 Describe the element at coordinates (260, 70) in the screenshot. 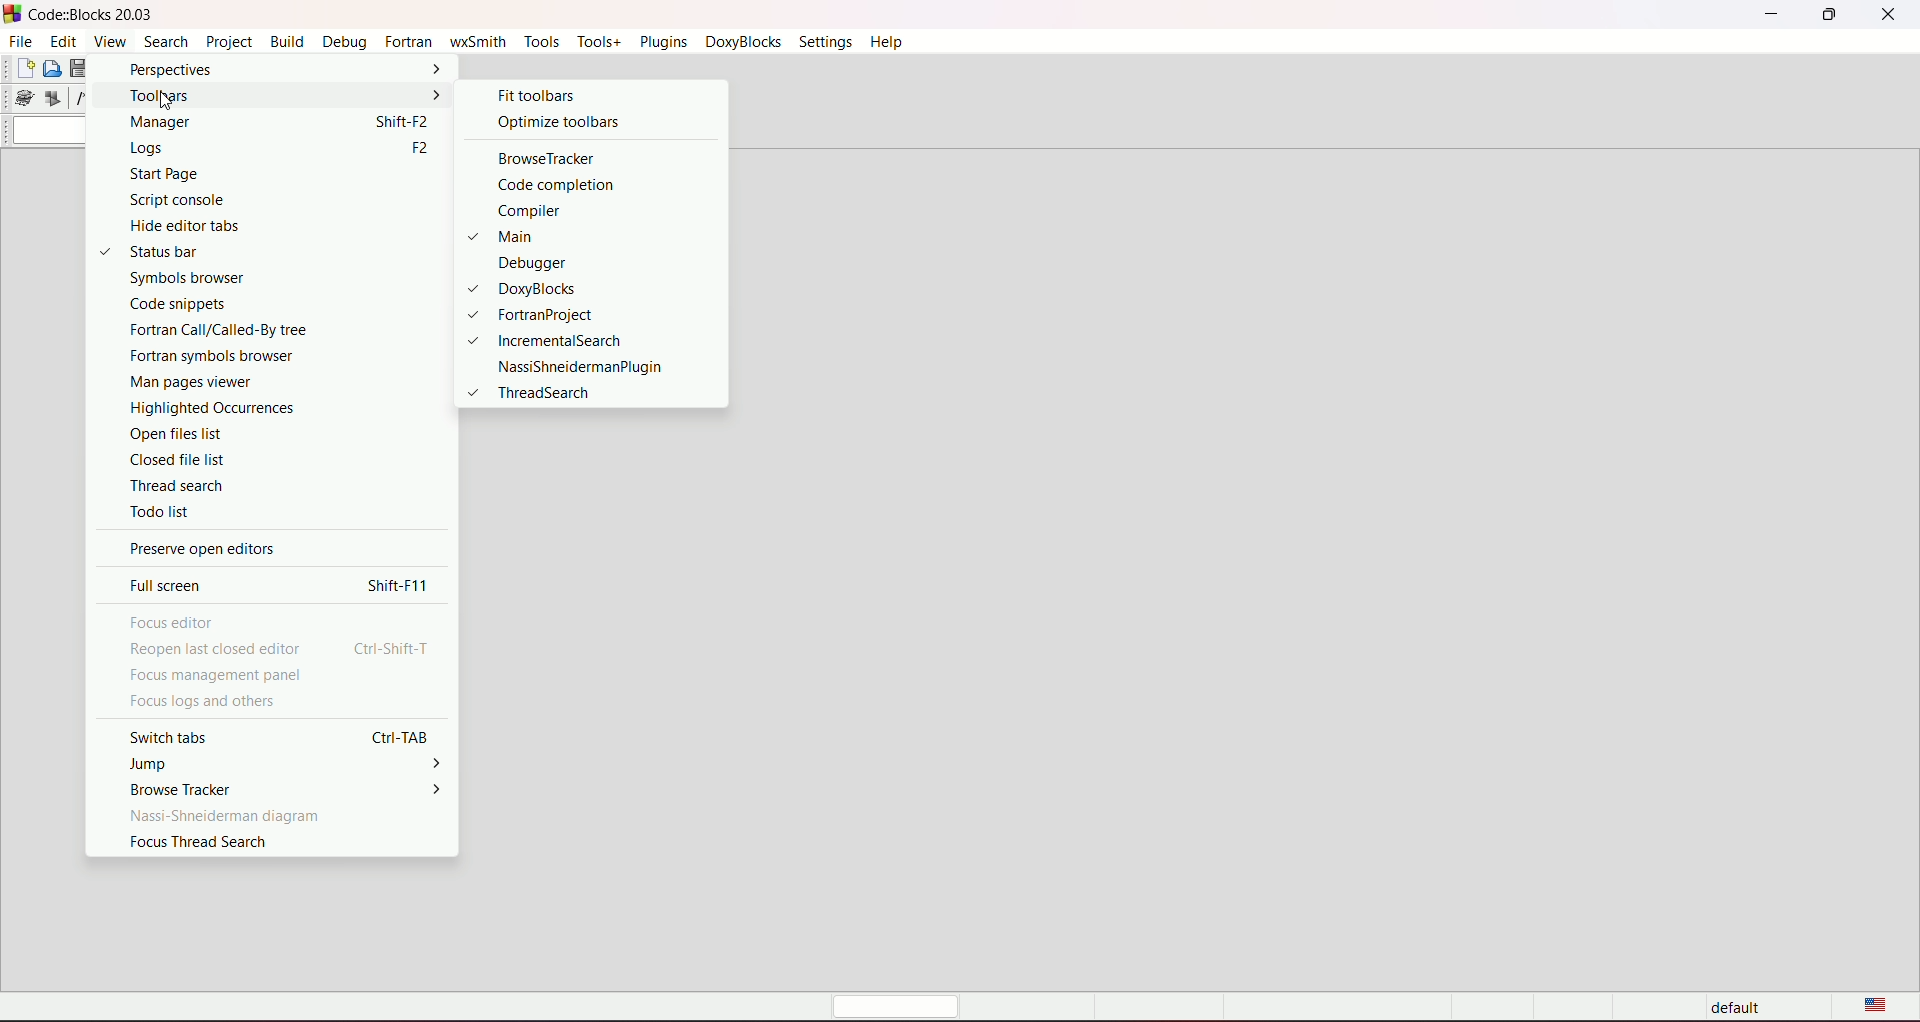

I see `perspectives` at that location.